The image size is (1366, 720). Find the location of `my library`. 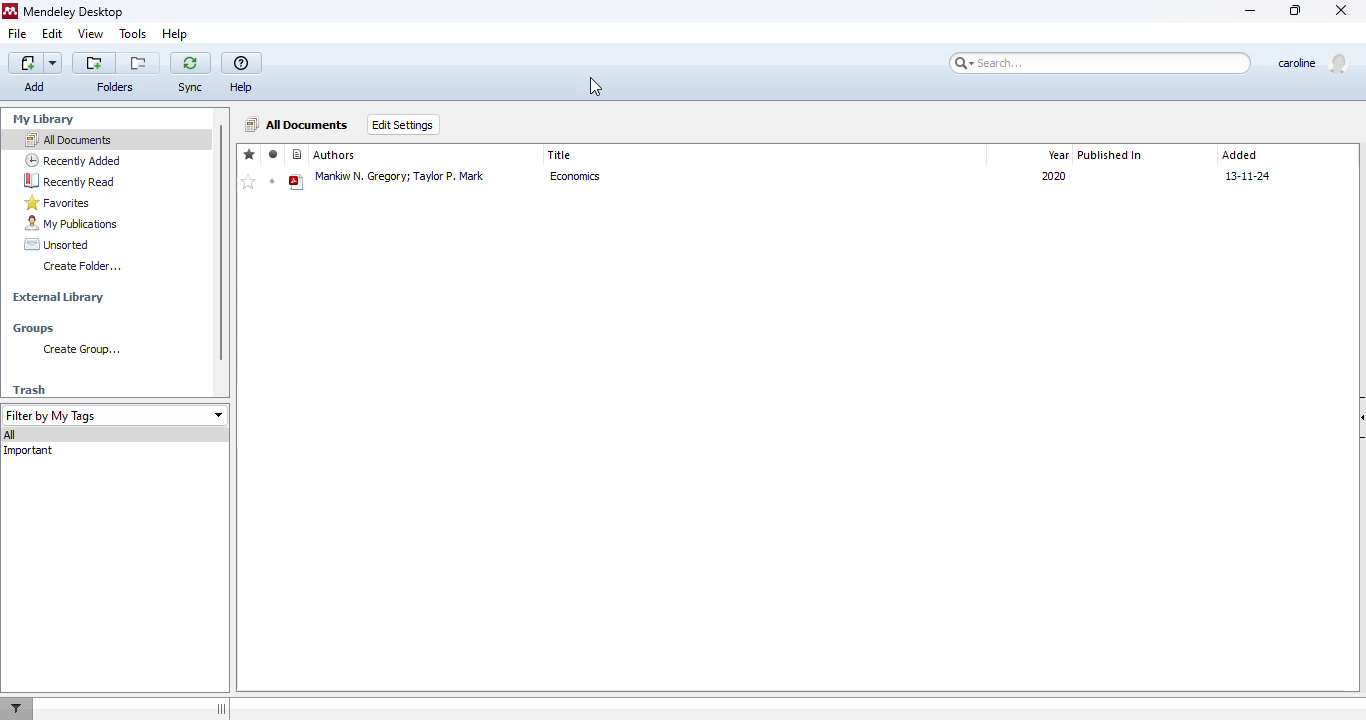

my library is located at coordinates (44, 119).